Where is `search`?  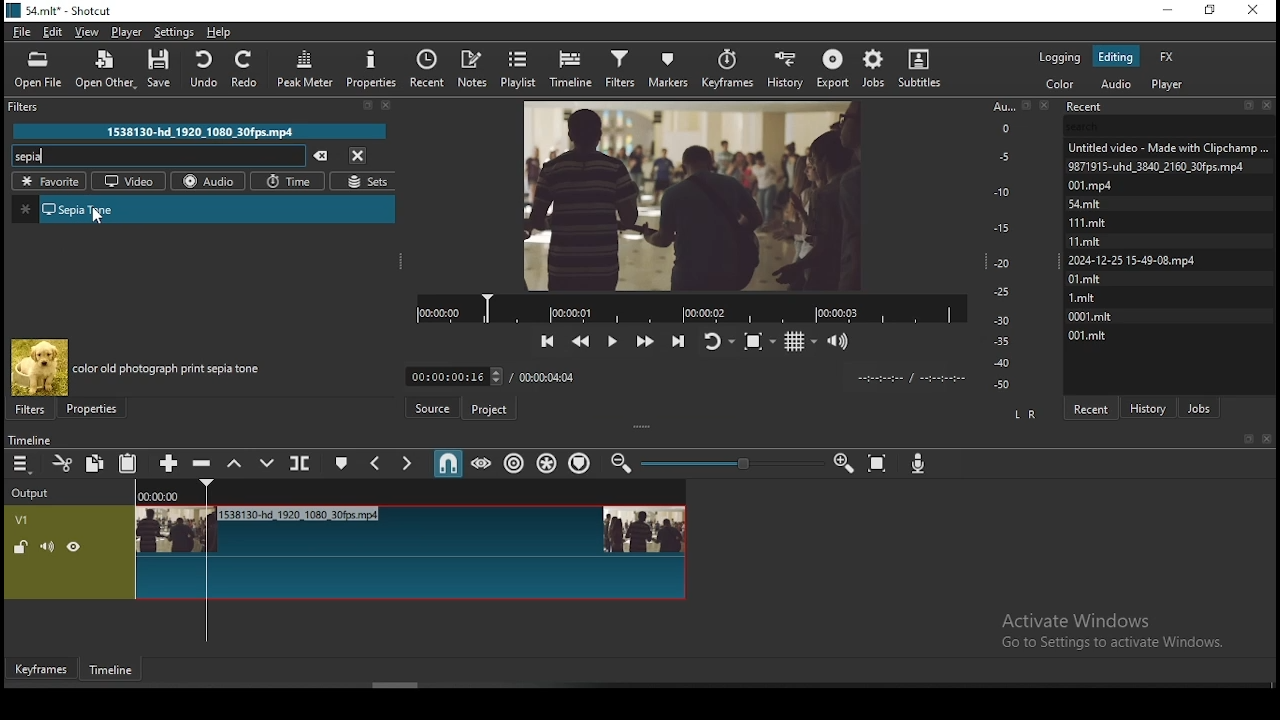
search is located at coordinates (159, 154).